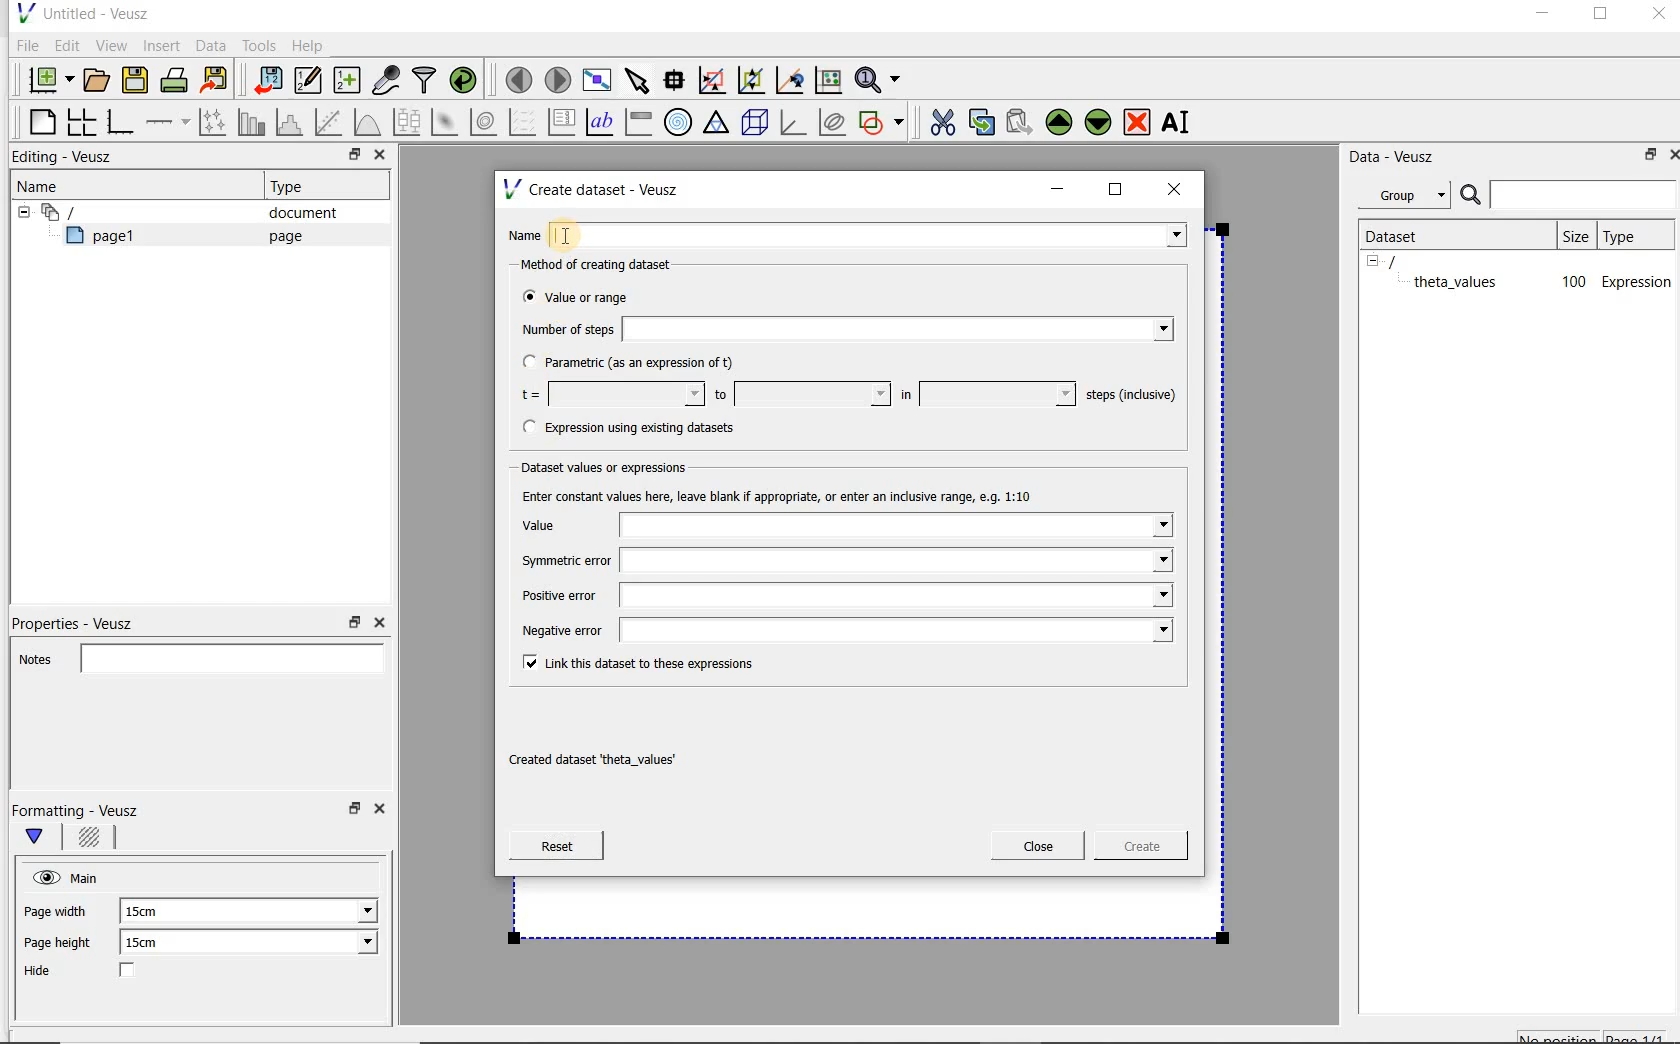 Image resolution: width=1680 pixels, height=1044 pixels. I want to click on View, so click(111, 43).